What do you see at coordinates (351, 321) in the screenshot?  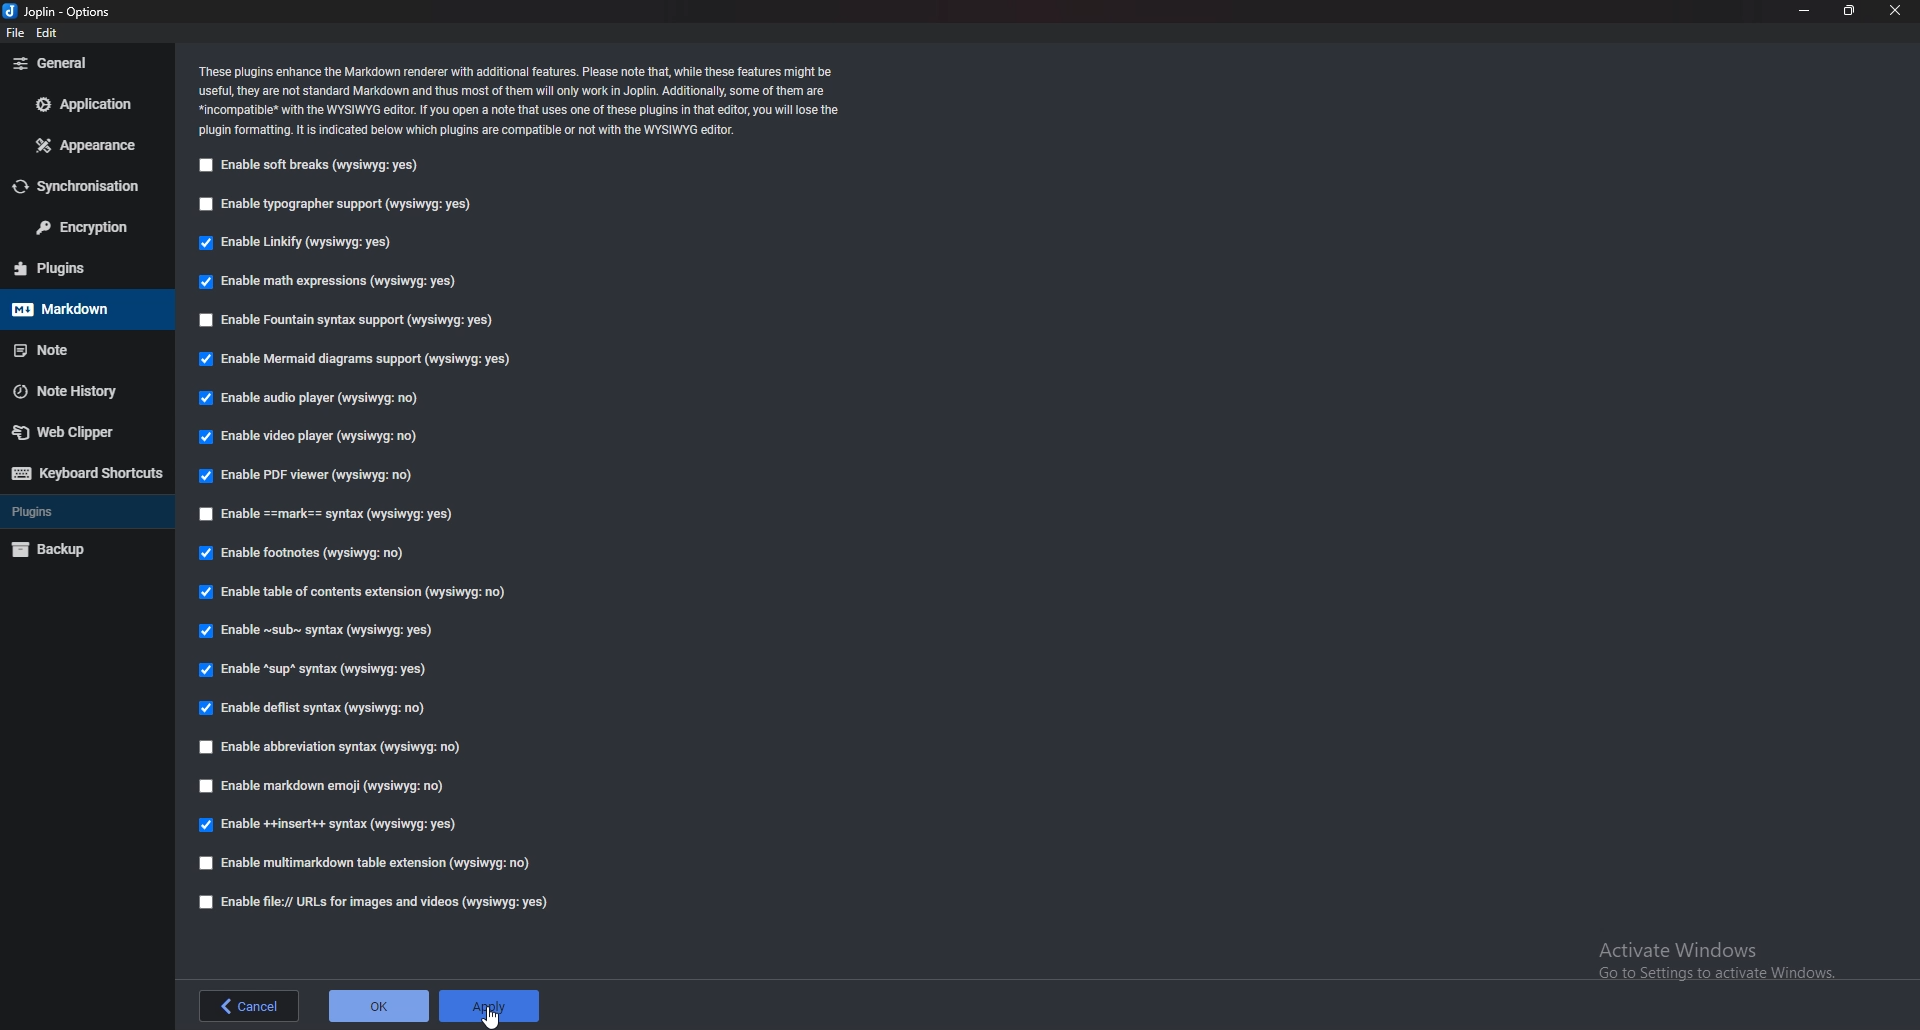 I see `enable Fountain syntax support` at bounding box center [351, 321].